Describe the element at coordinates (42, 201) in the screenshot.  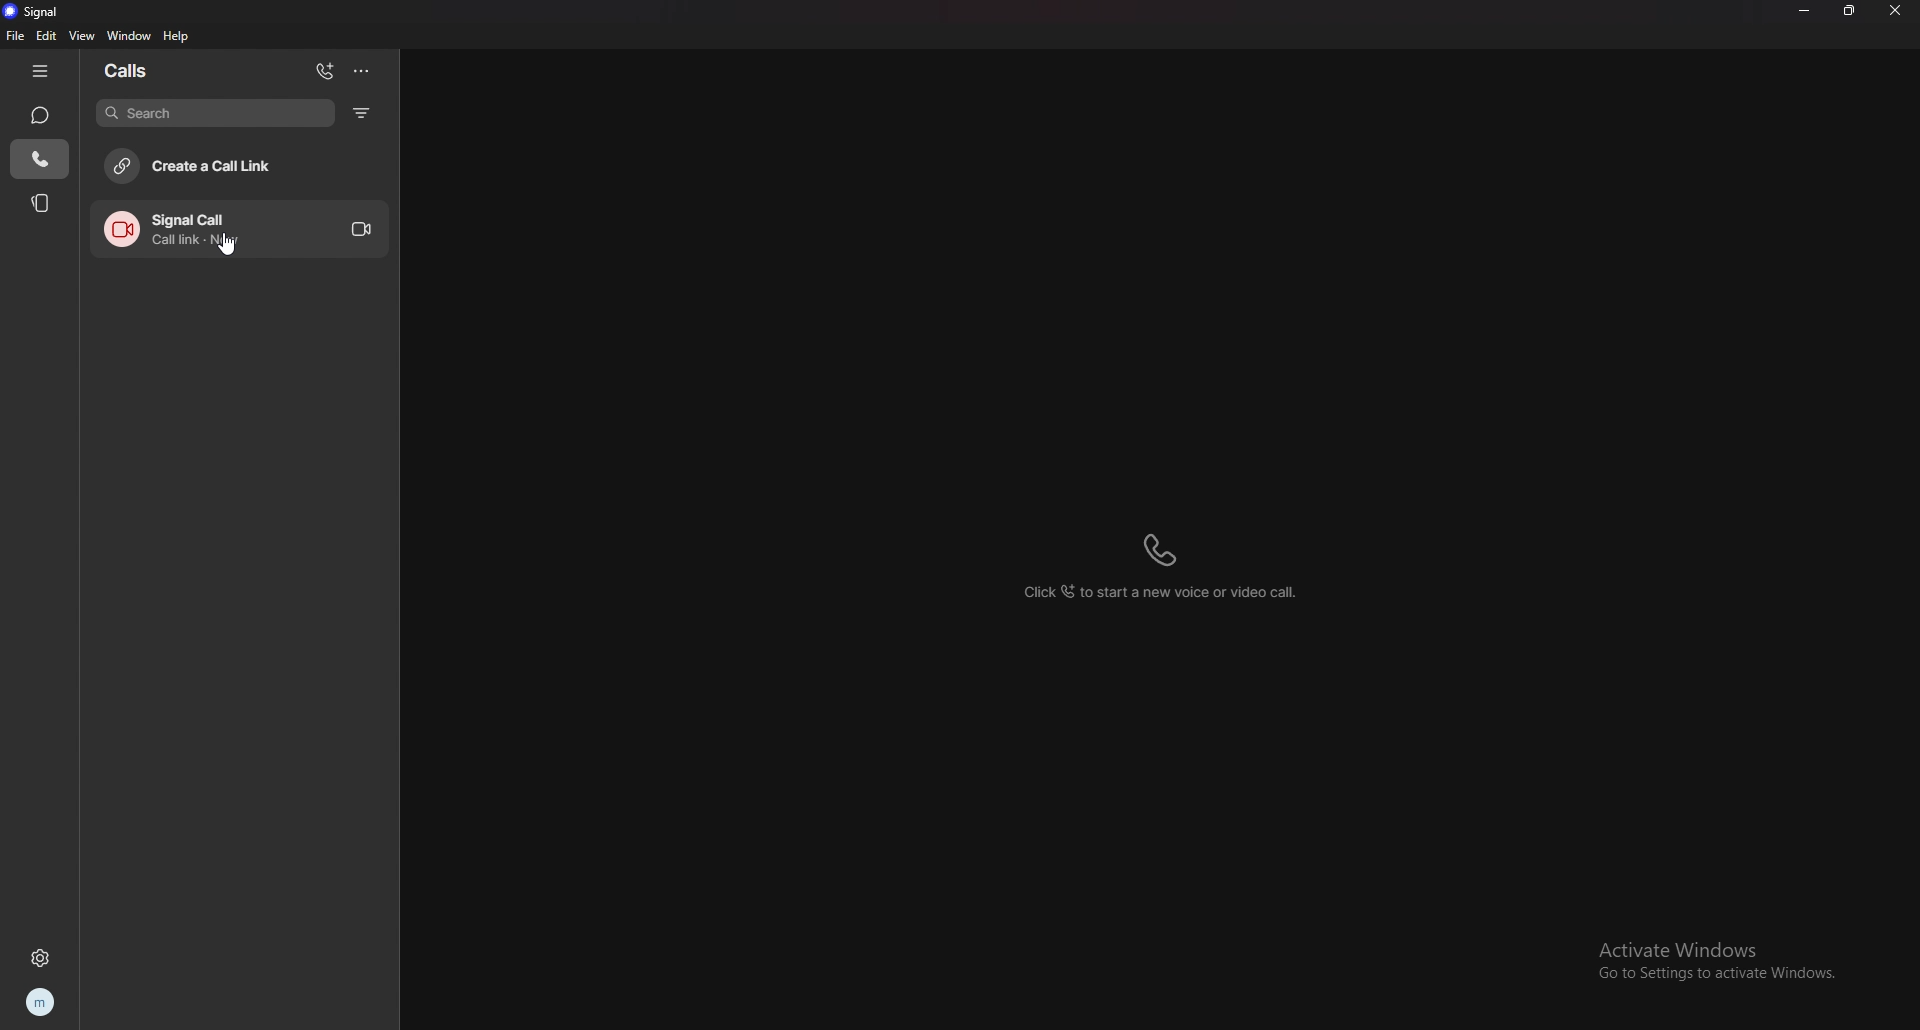
I see `stories` at that location.